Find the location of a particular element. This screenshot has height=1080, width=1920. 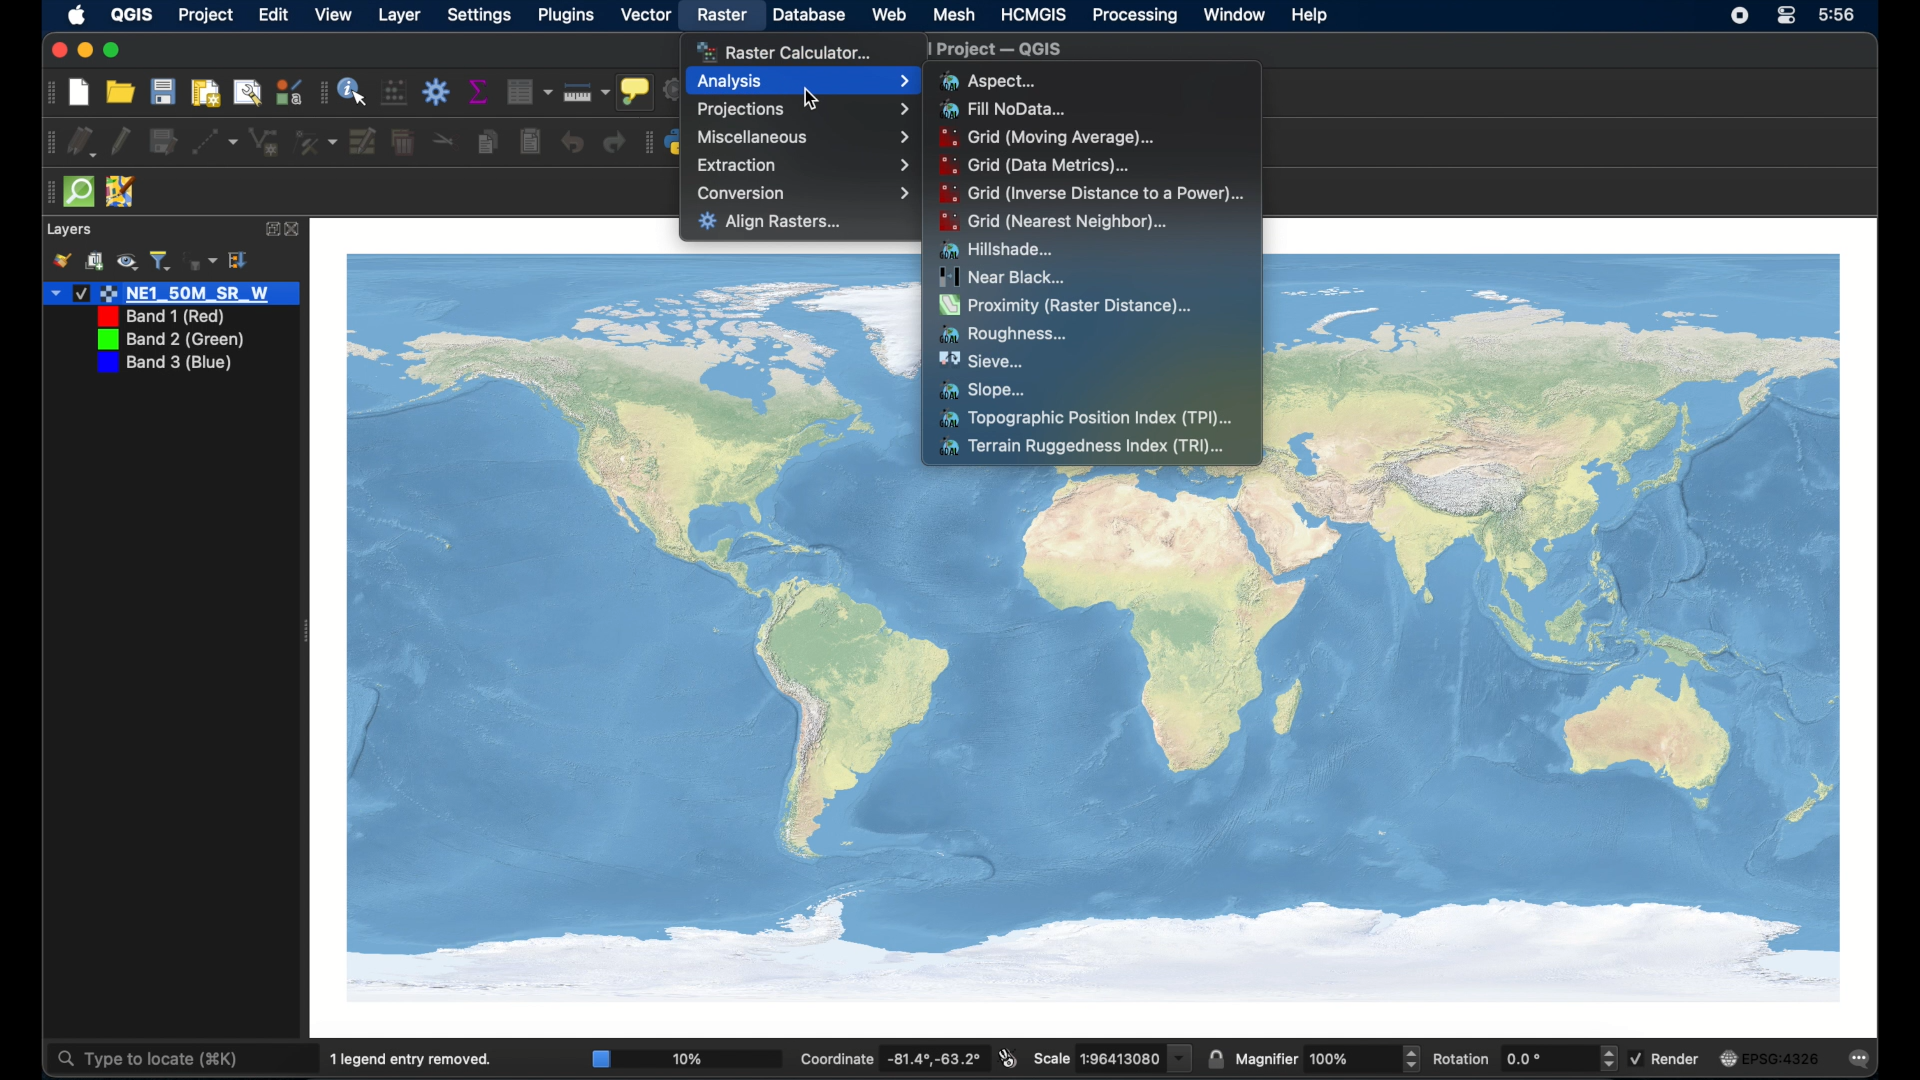

open layout manager is located at coordinates (248, 91).